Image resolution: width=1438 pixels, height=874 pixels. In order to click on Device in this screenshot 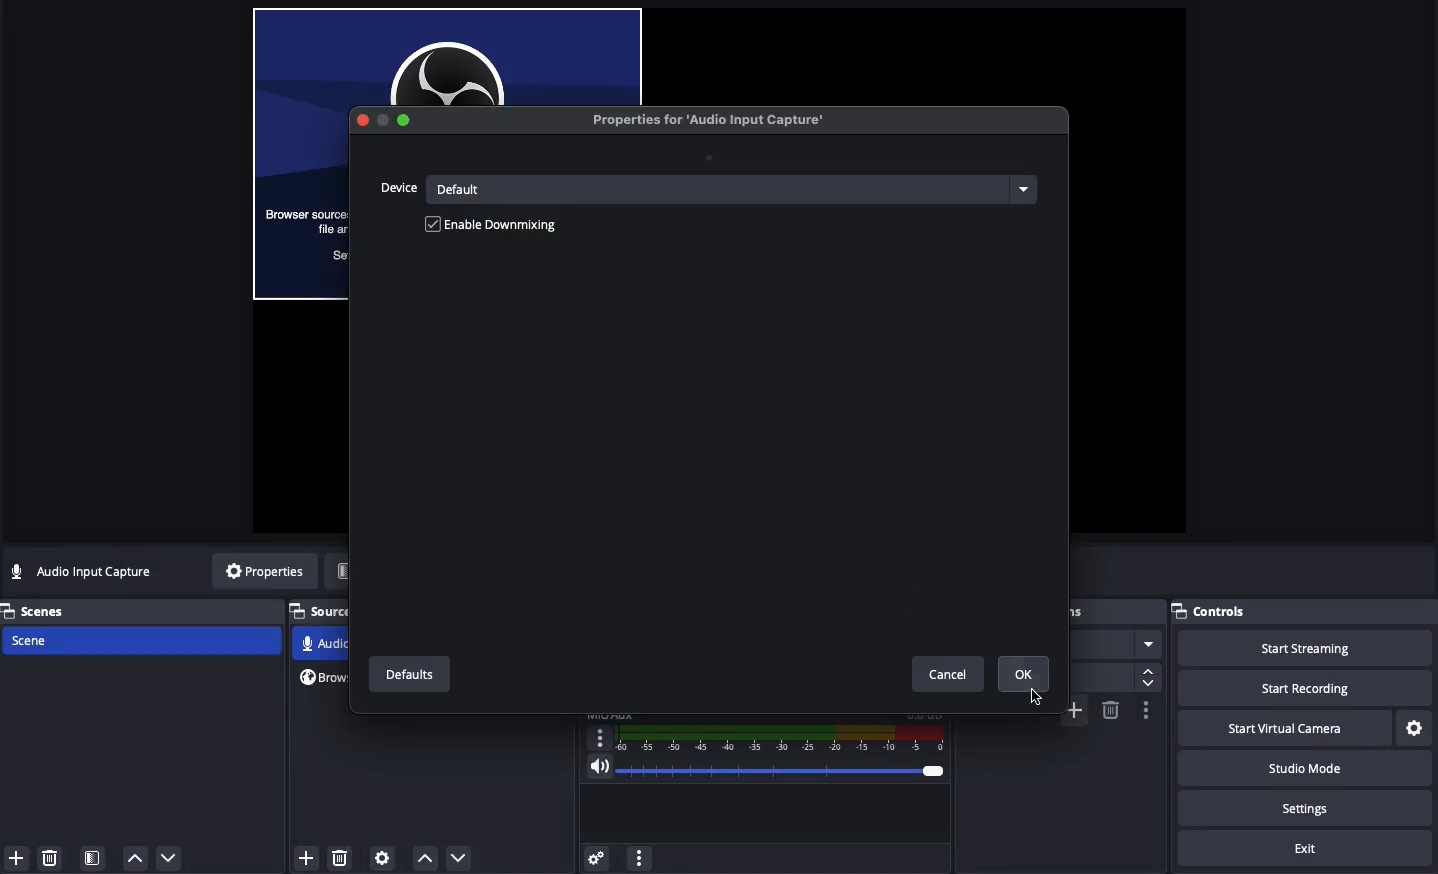, I will do `click(400, 188)`.